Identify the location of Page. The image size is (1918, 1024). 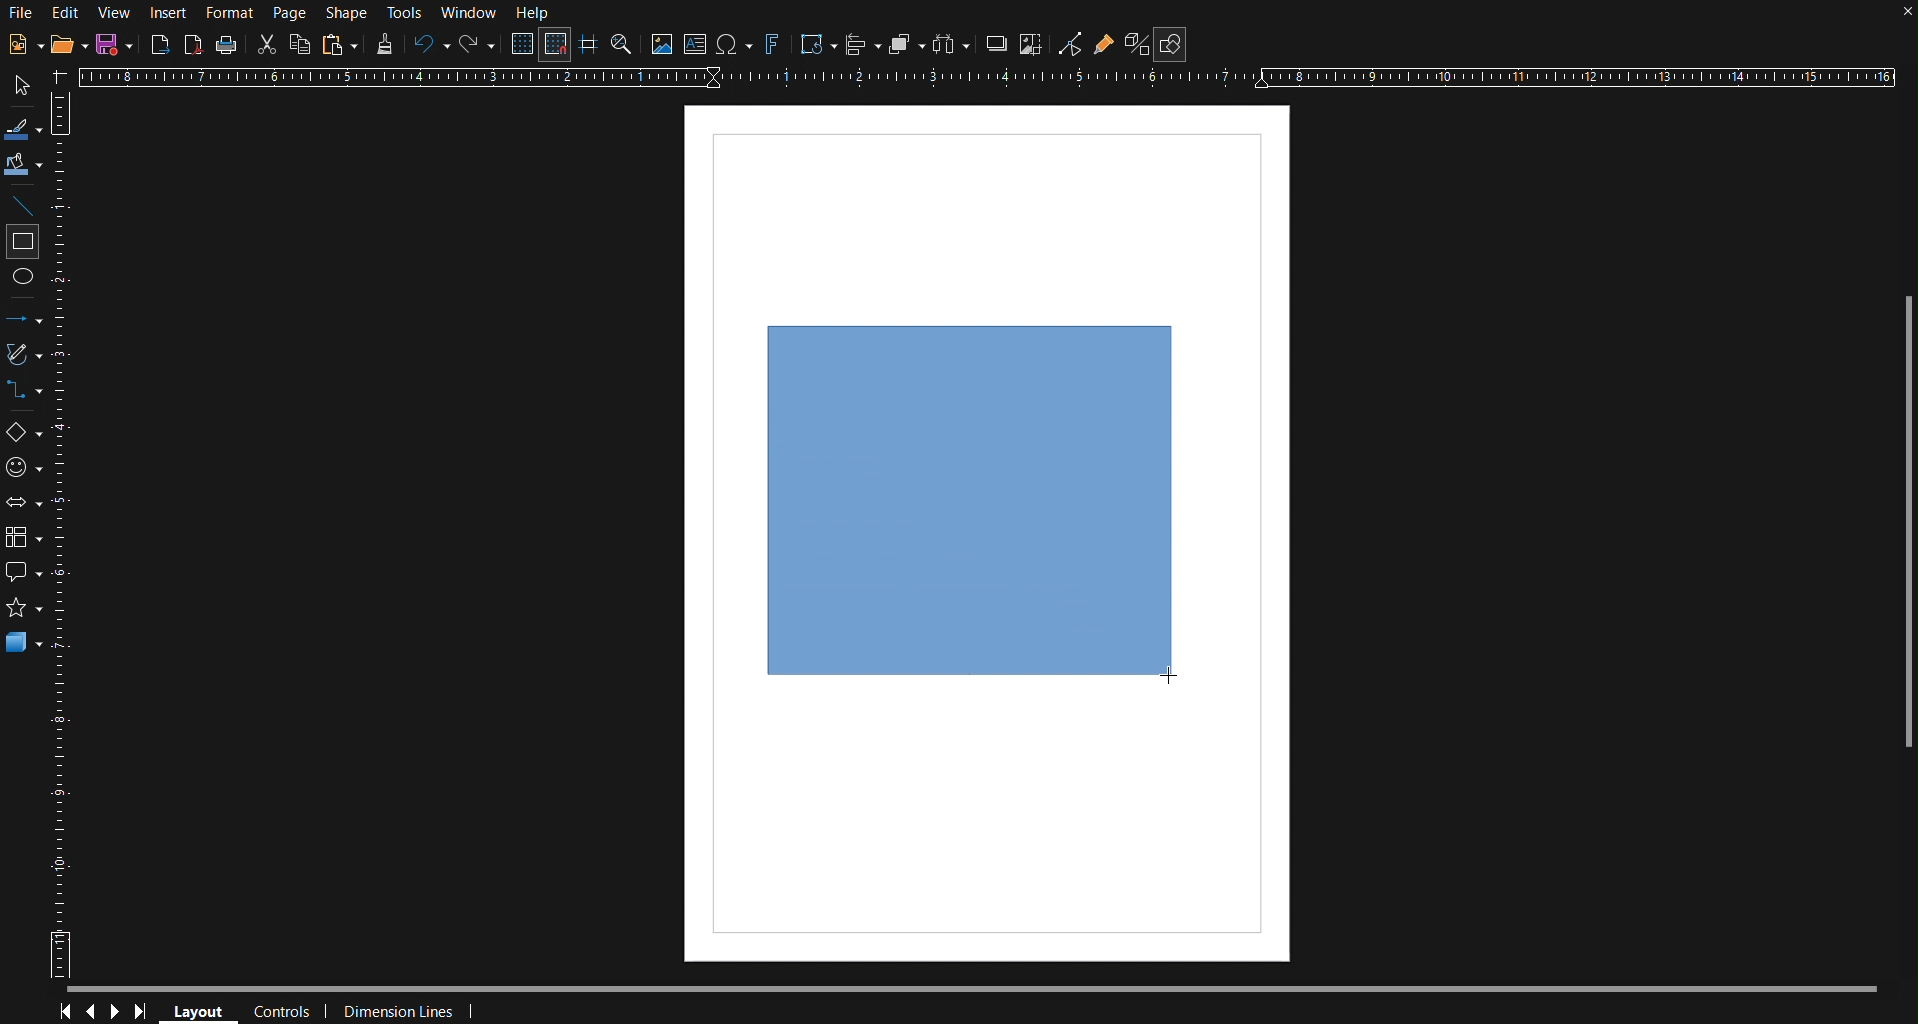
(289, 13).